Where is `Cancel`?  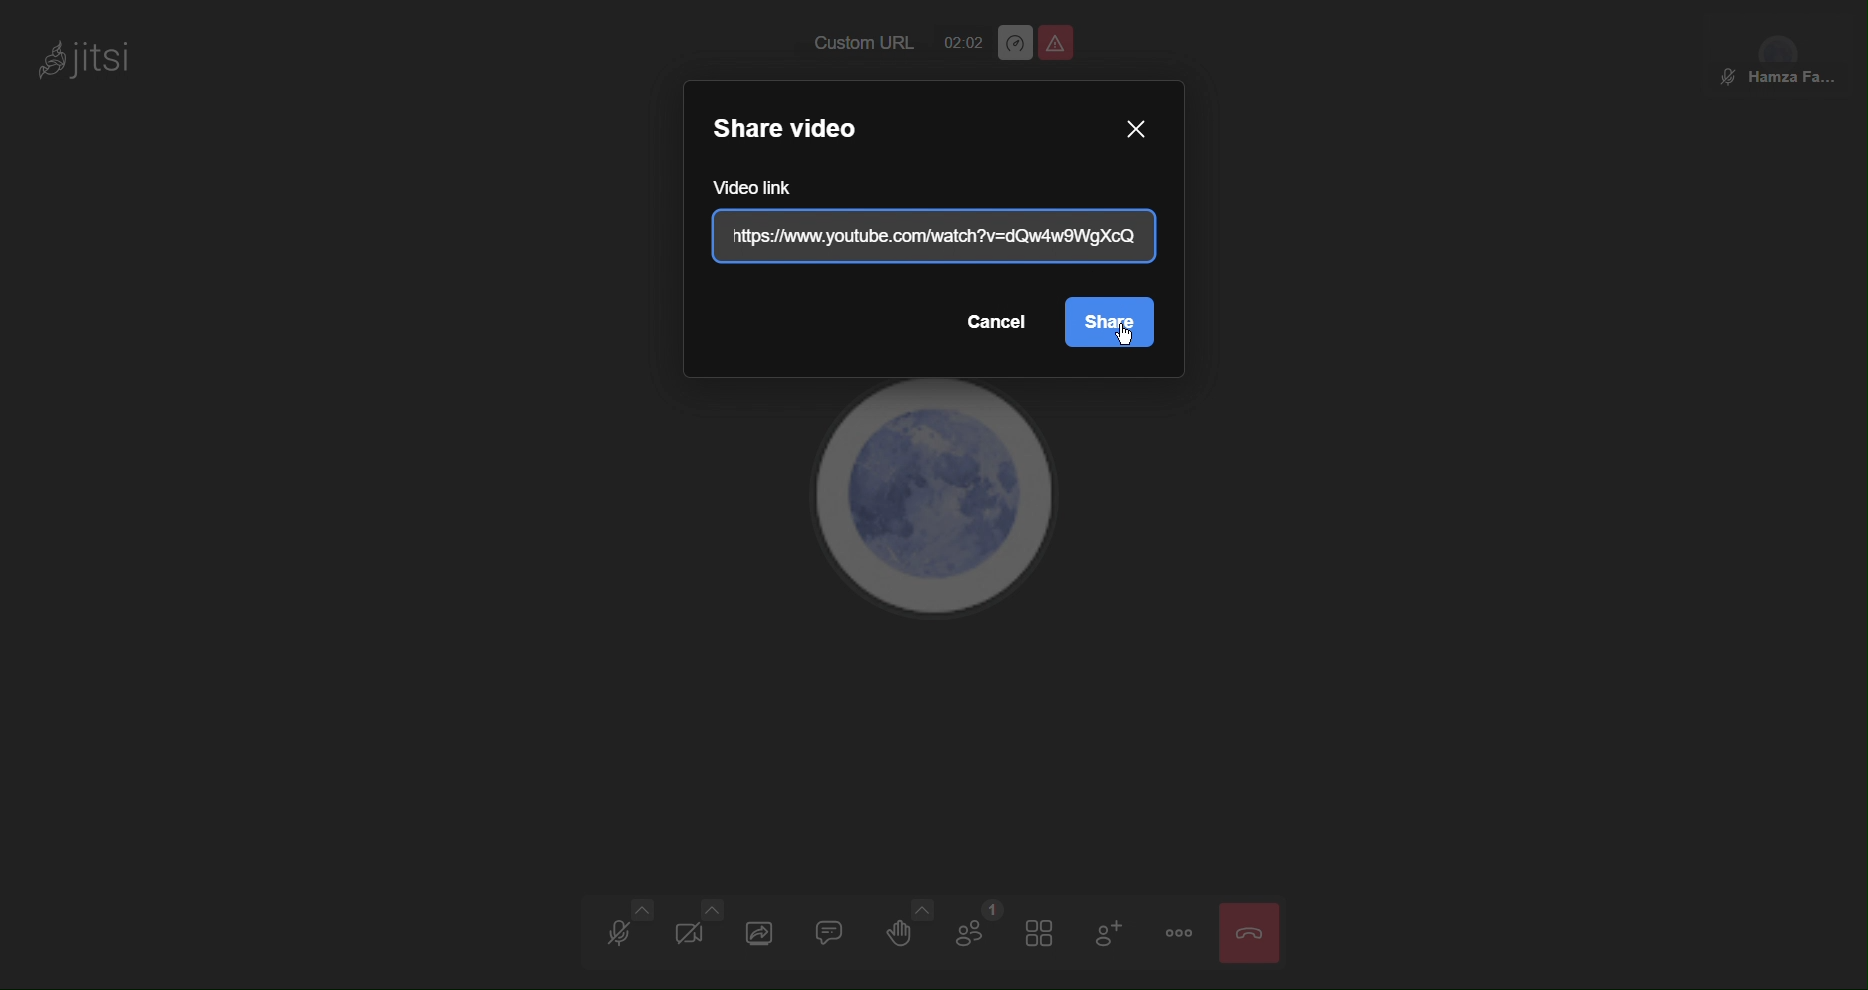
Cancel is located at coordinates (996, 322).